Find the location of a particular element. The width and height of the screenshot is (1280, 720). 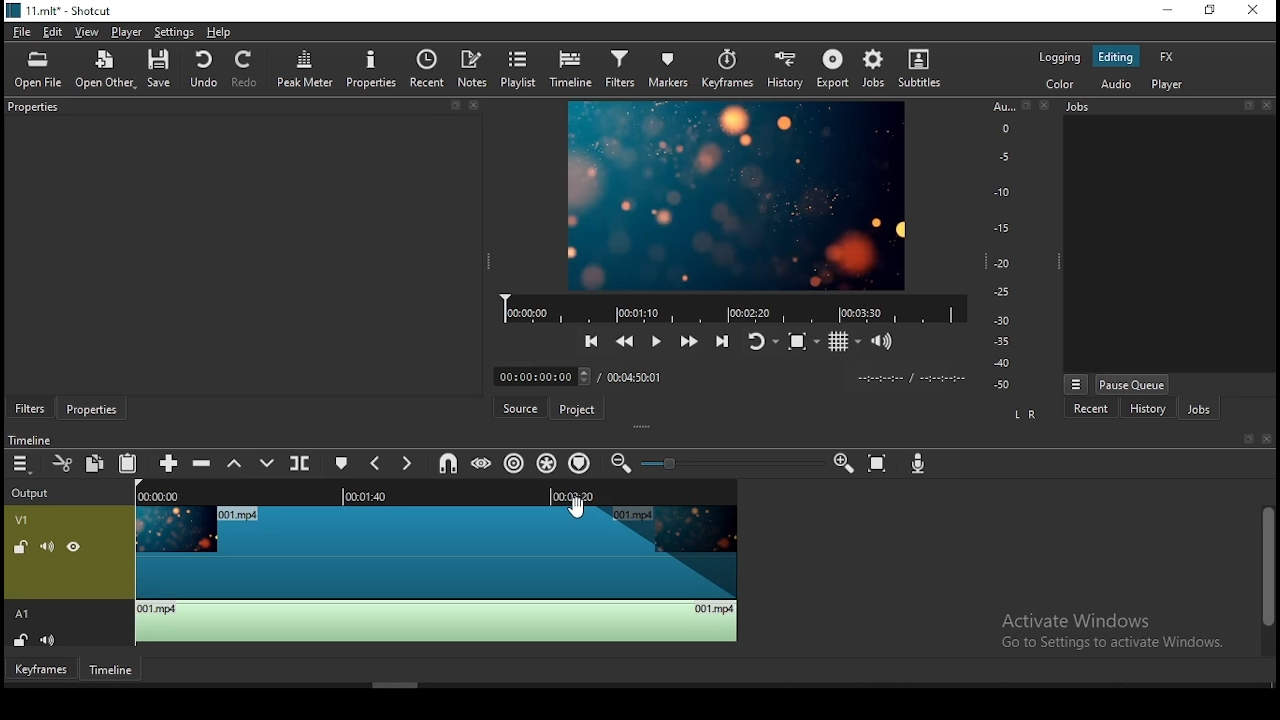

video progress bar is located at coordinates (735, 309).